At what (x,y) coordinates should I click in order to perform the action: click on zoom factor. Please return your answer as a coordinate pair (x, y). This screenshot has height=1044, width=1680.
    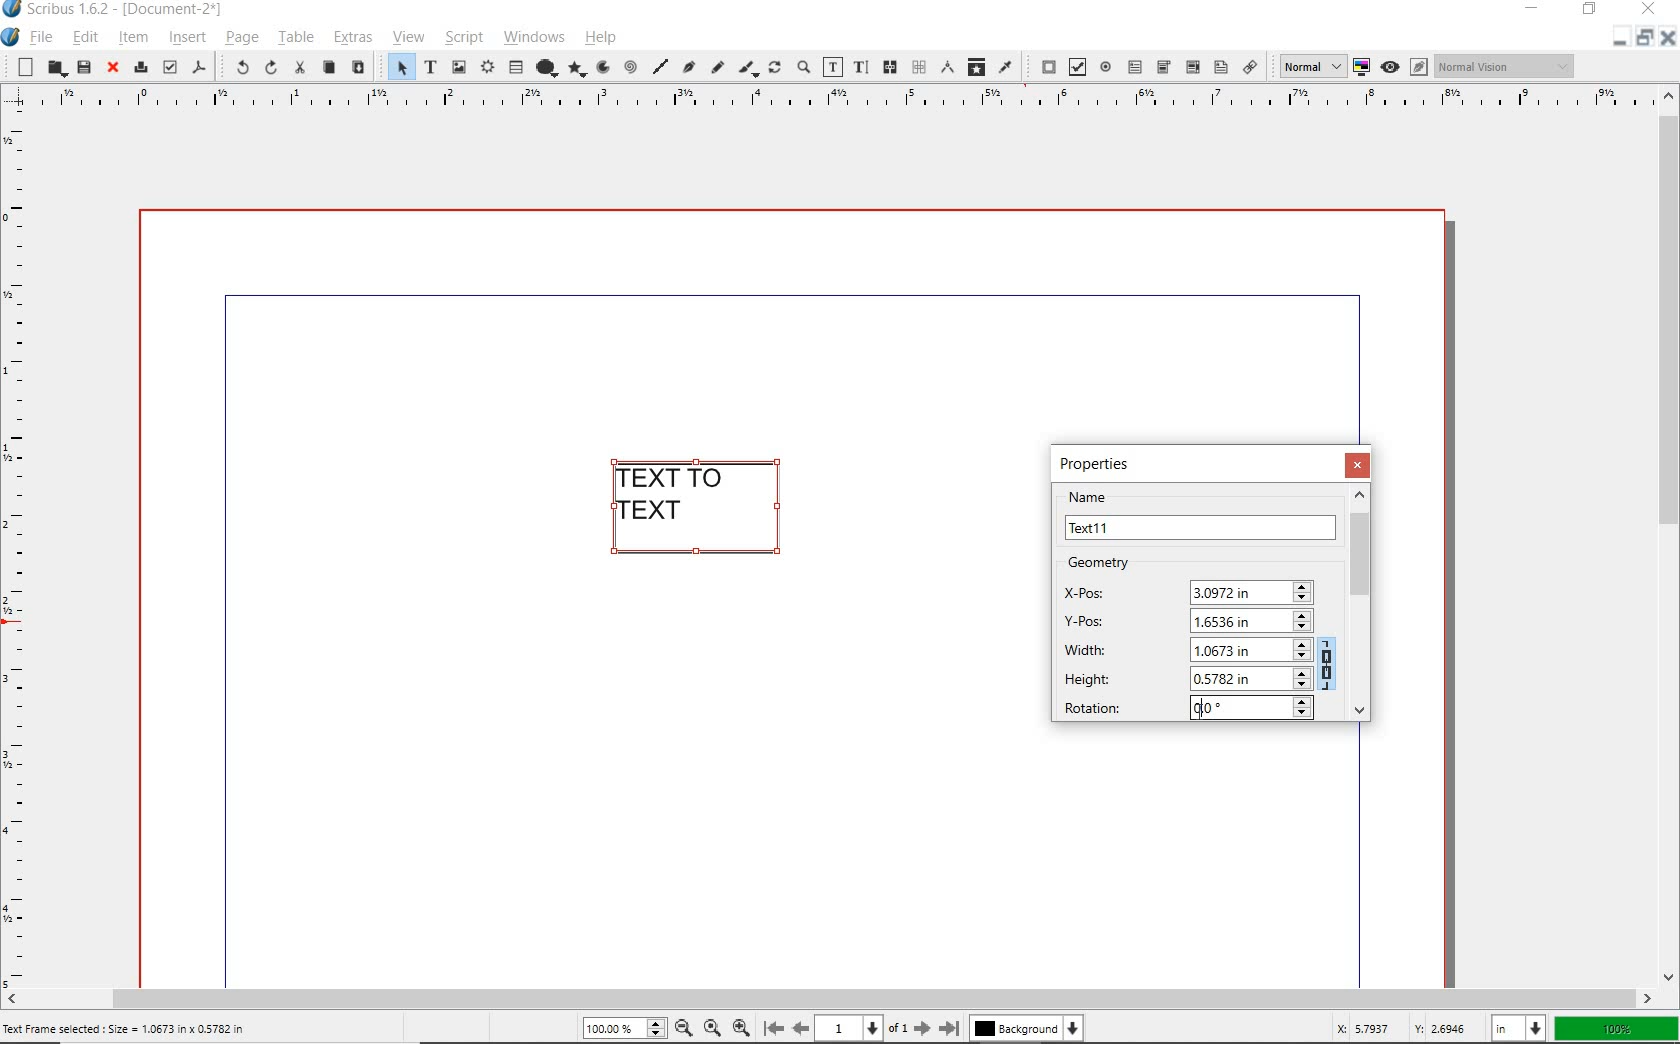
    Looking at the image, I should click on (1617, 1029).